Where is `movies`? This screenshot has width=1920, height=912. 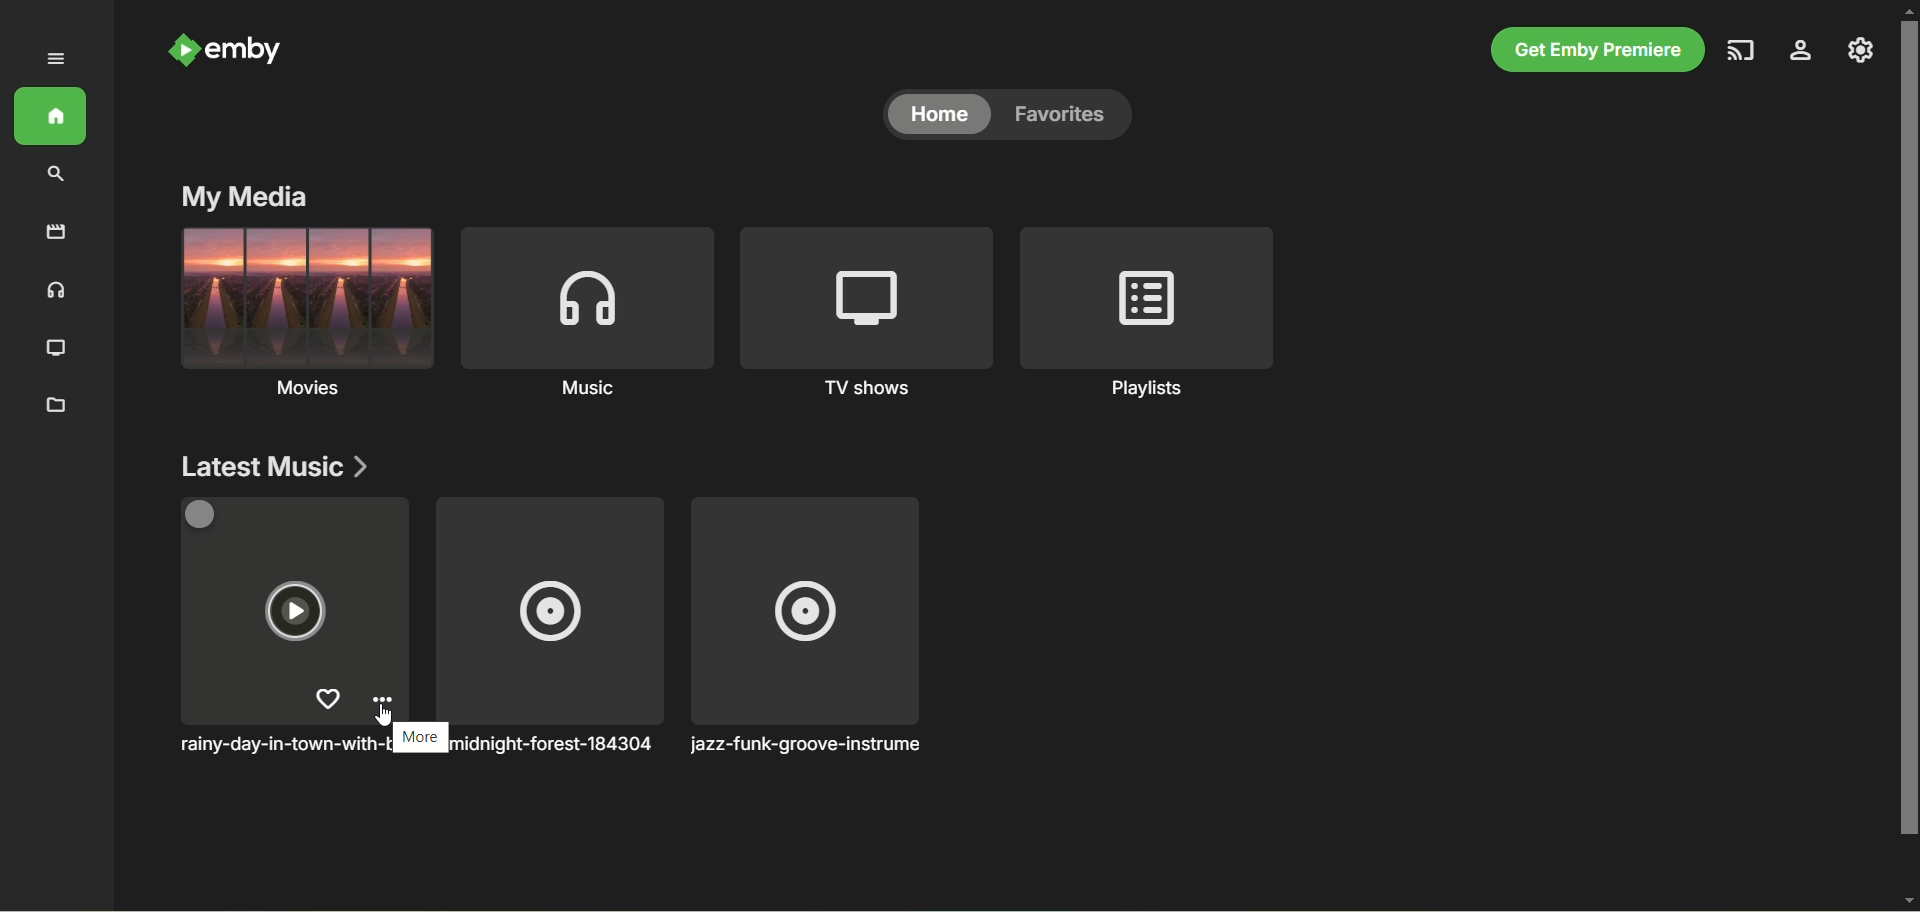
movies is located at coordinates (55, 231).